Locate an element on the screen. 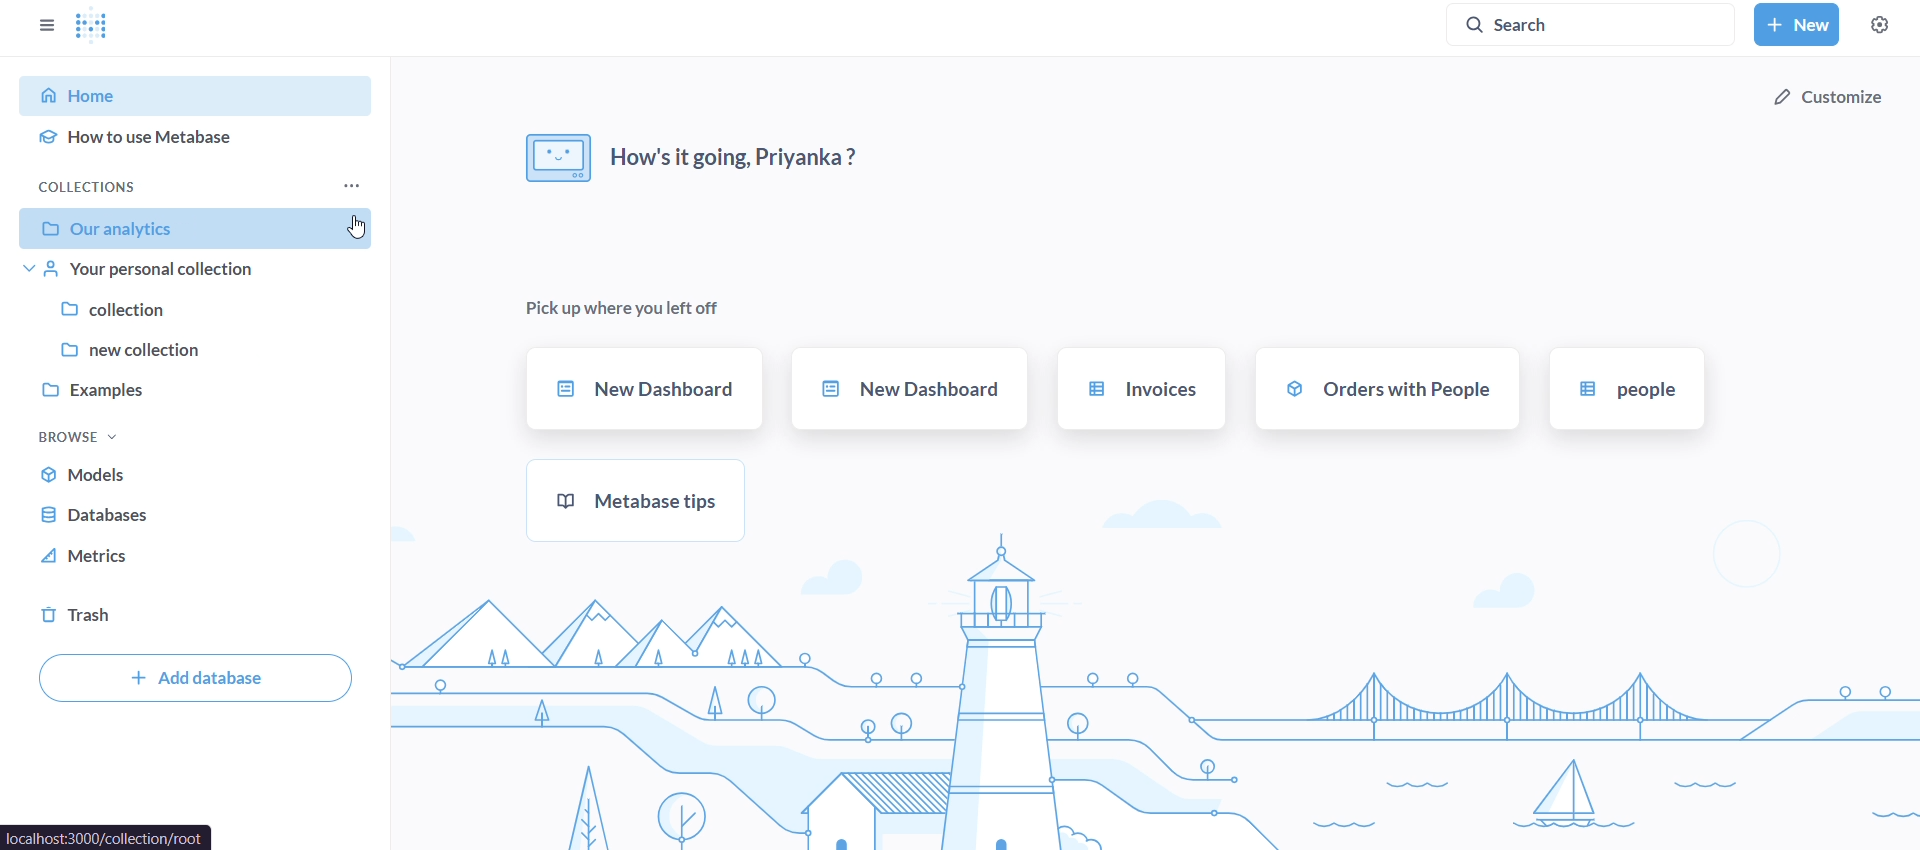 The image size is (1920, 850). close sidebar is located at coordinates (52, 21).